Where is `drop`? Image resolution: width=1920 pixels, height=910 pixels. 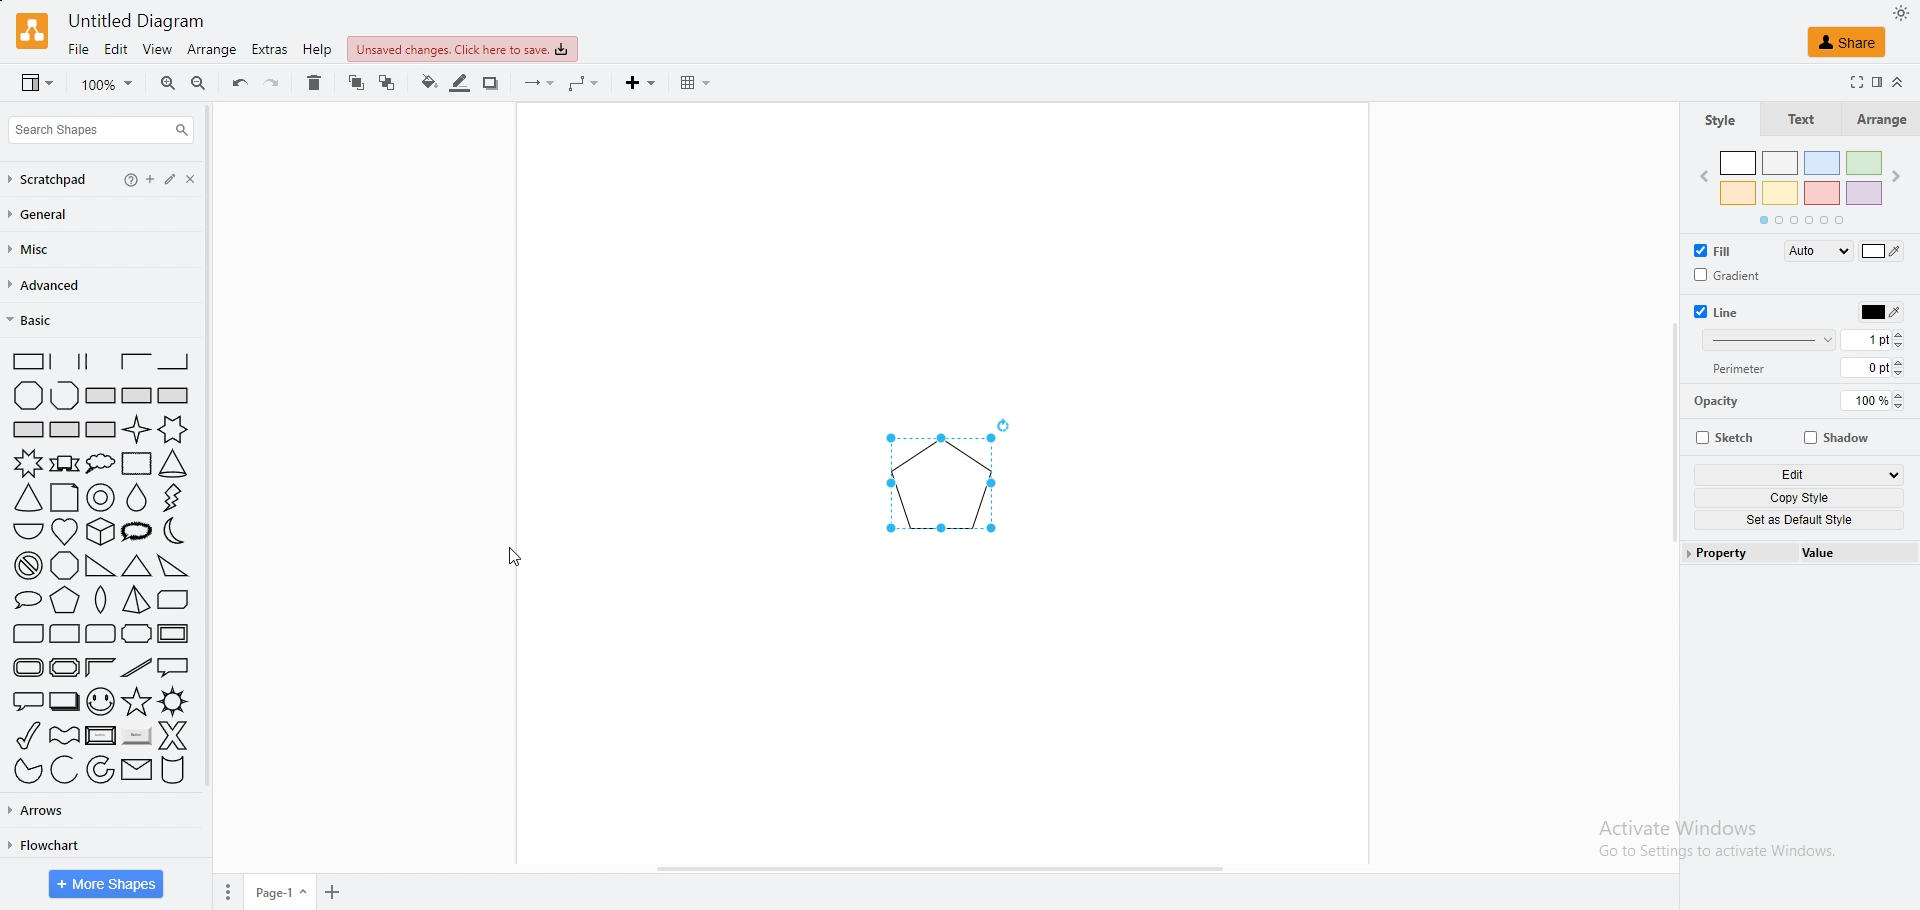
drop is located at coordinates (138, 498).